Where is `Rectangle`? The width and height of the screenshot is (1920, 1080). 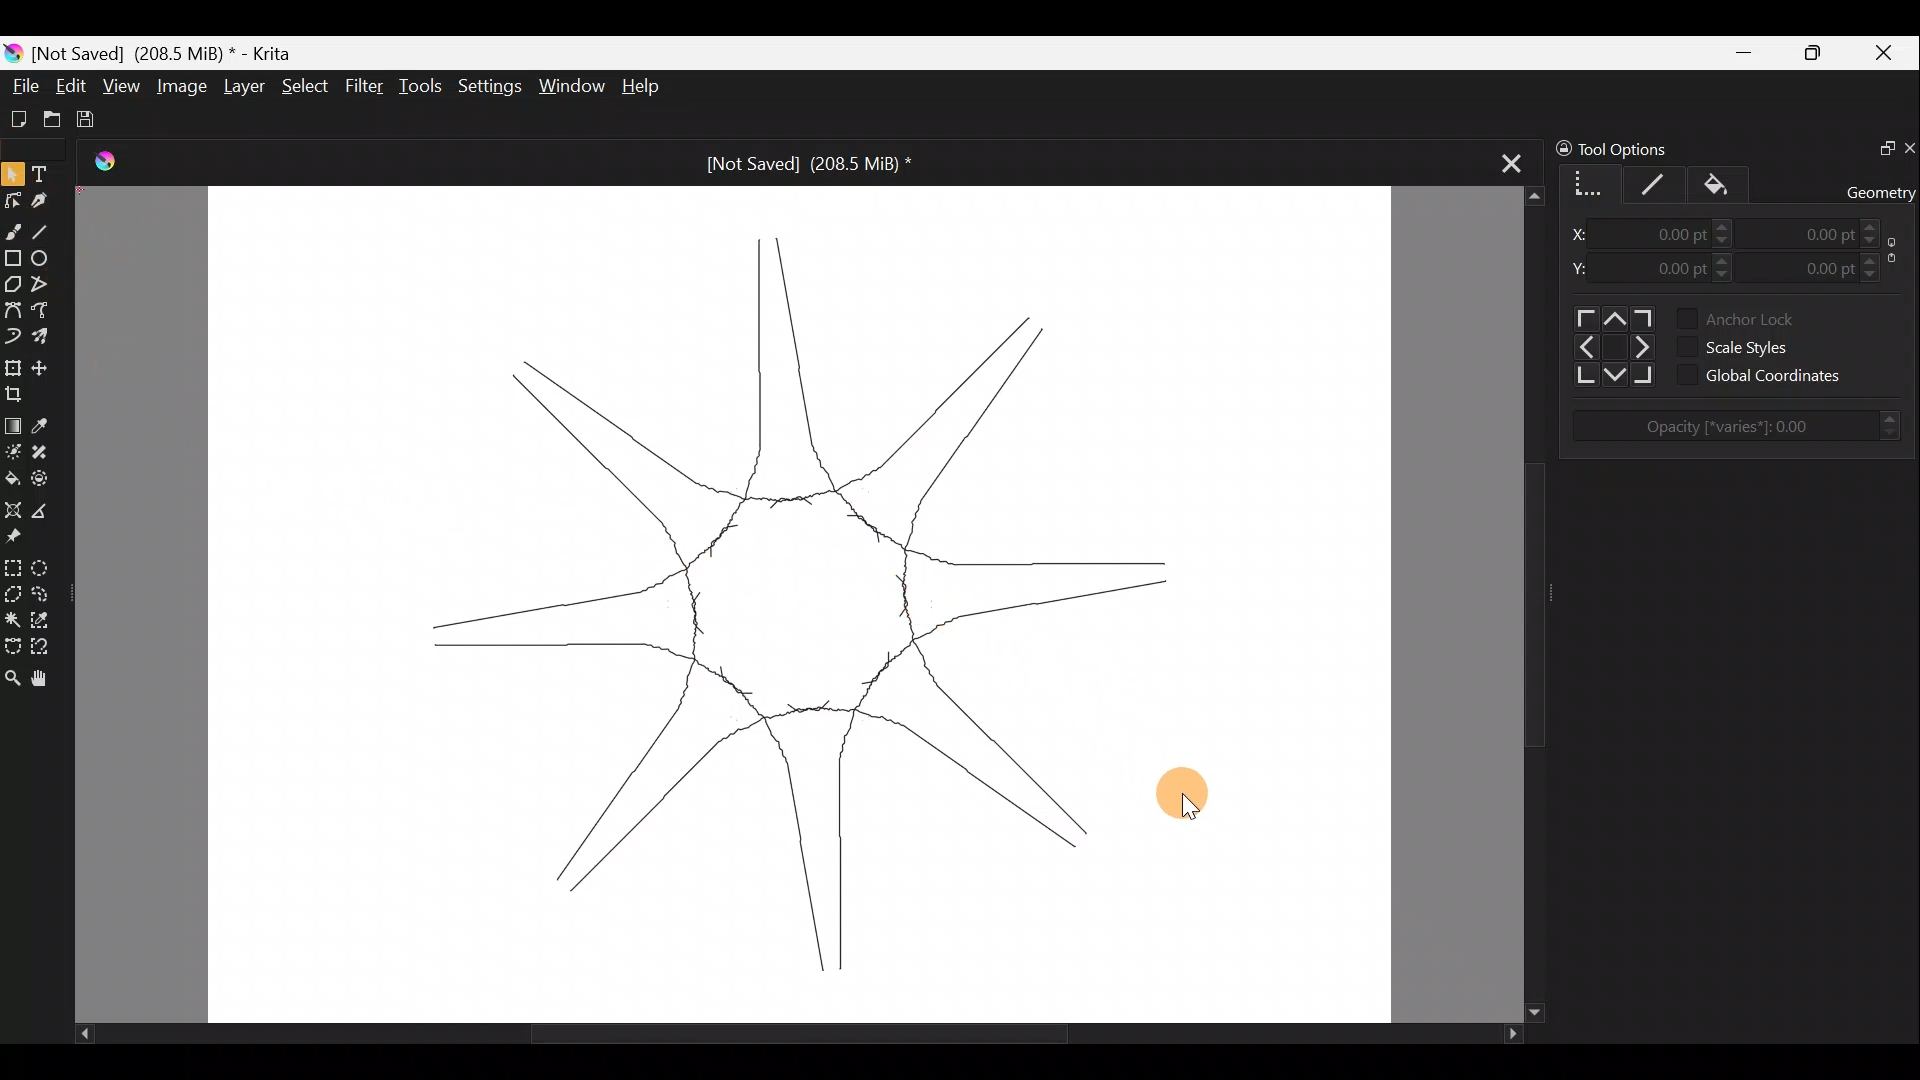
Rectangle is located at coordinates (12, 258).